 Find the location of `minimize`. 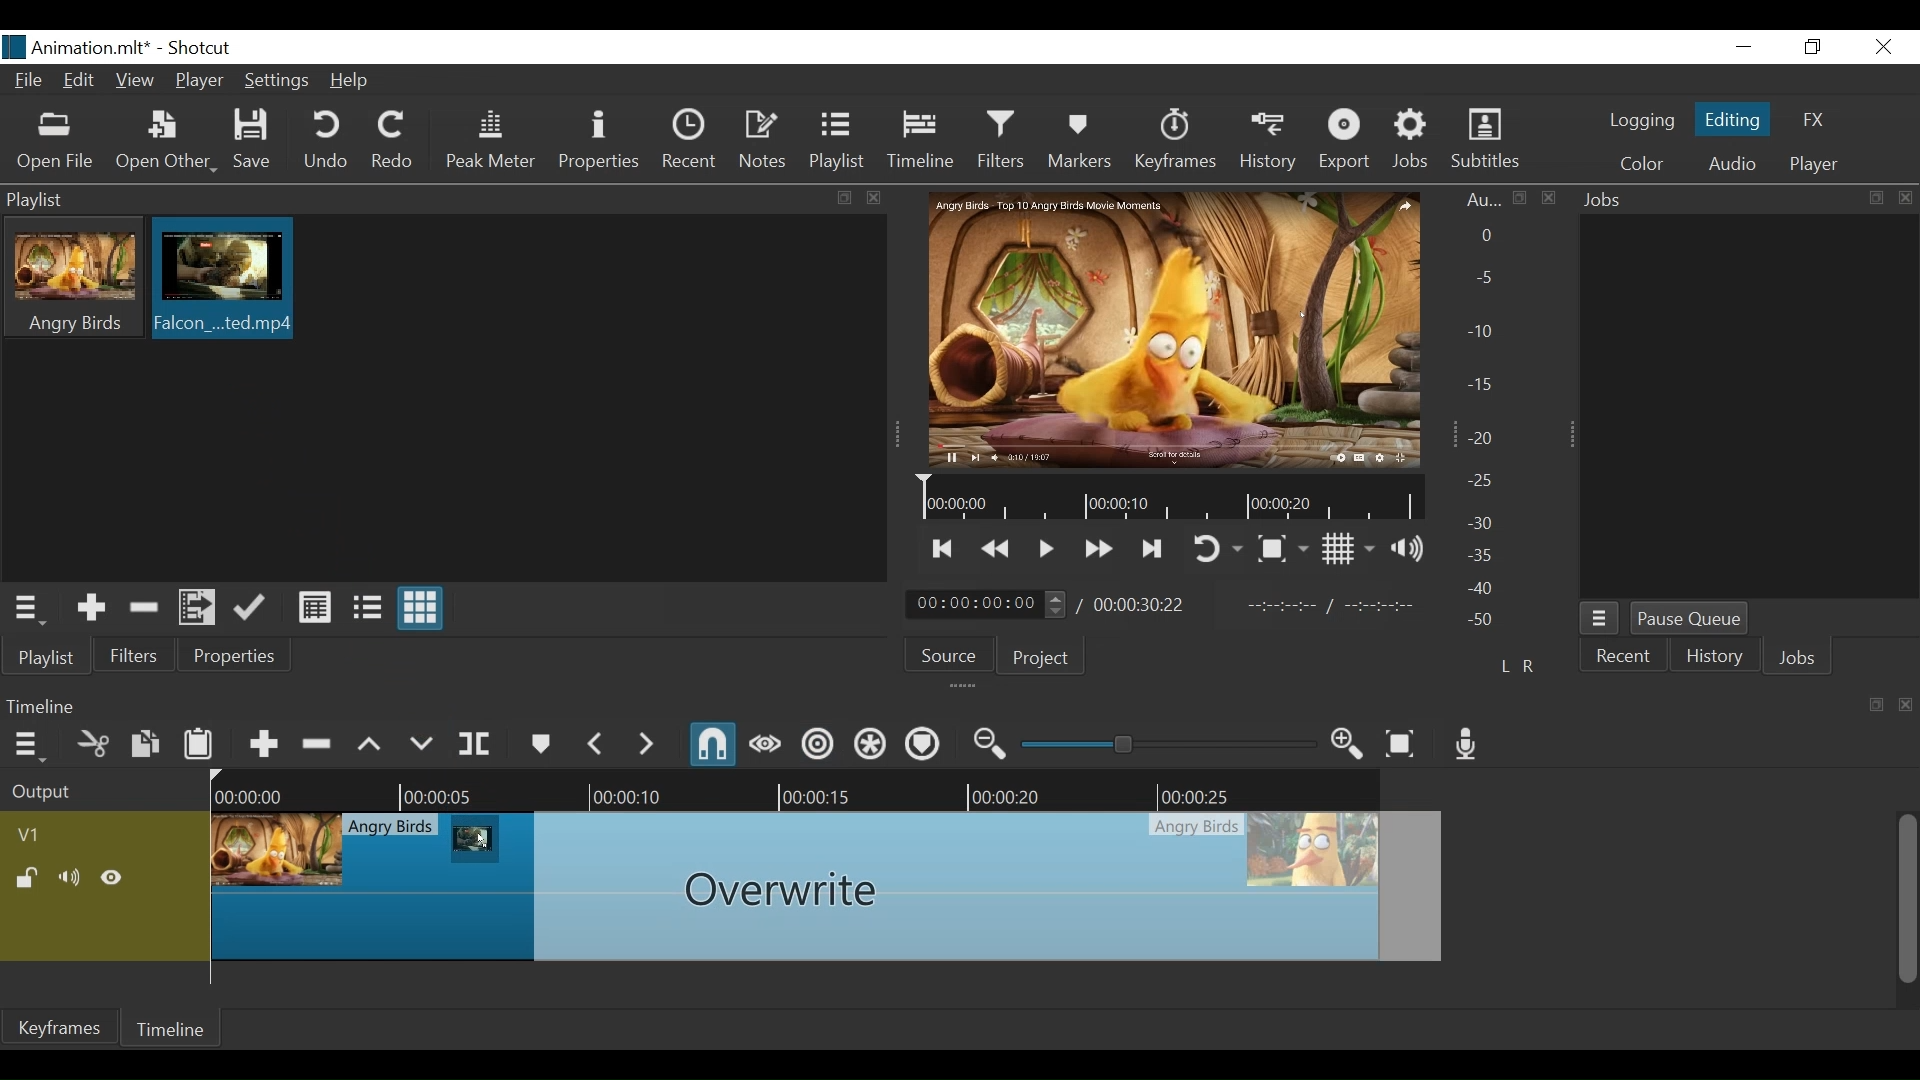

minimize is located at coordinates (1747, 47).